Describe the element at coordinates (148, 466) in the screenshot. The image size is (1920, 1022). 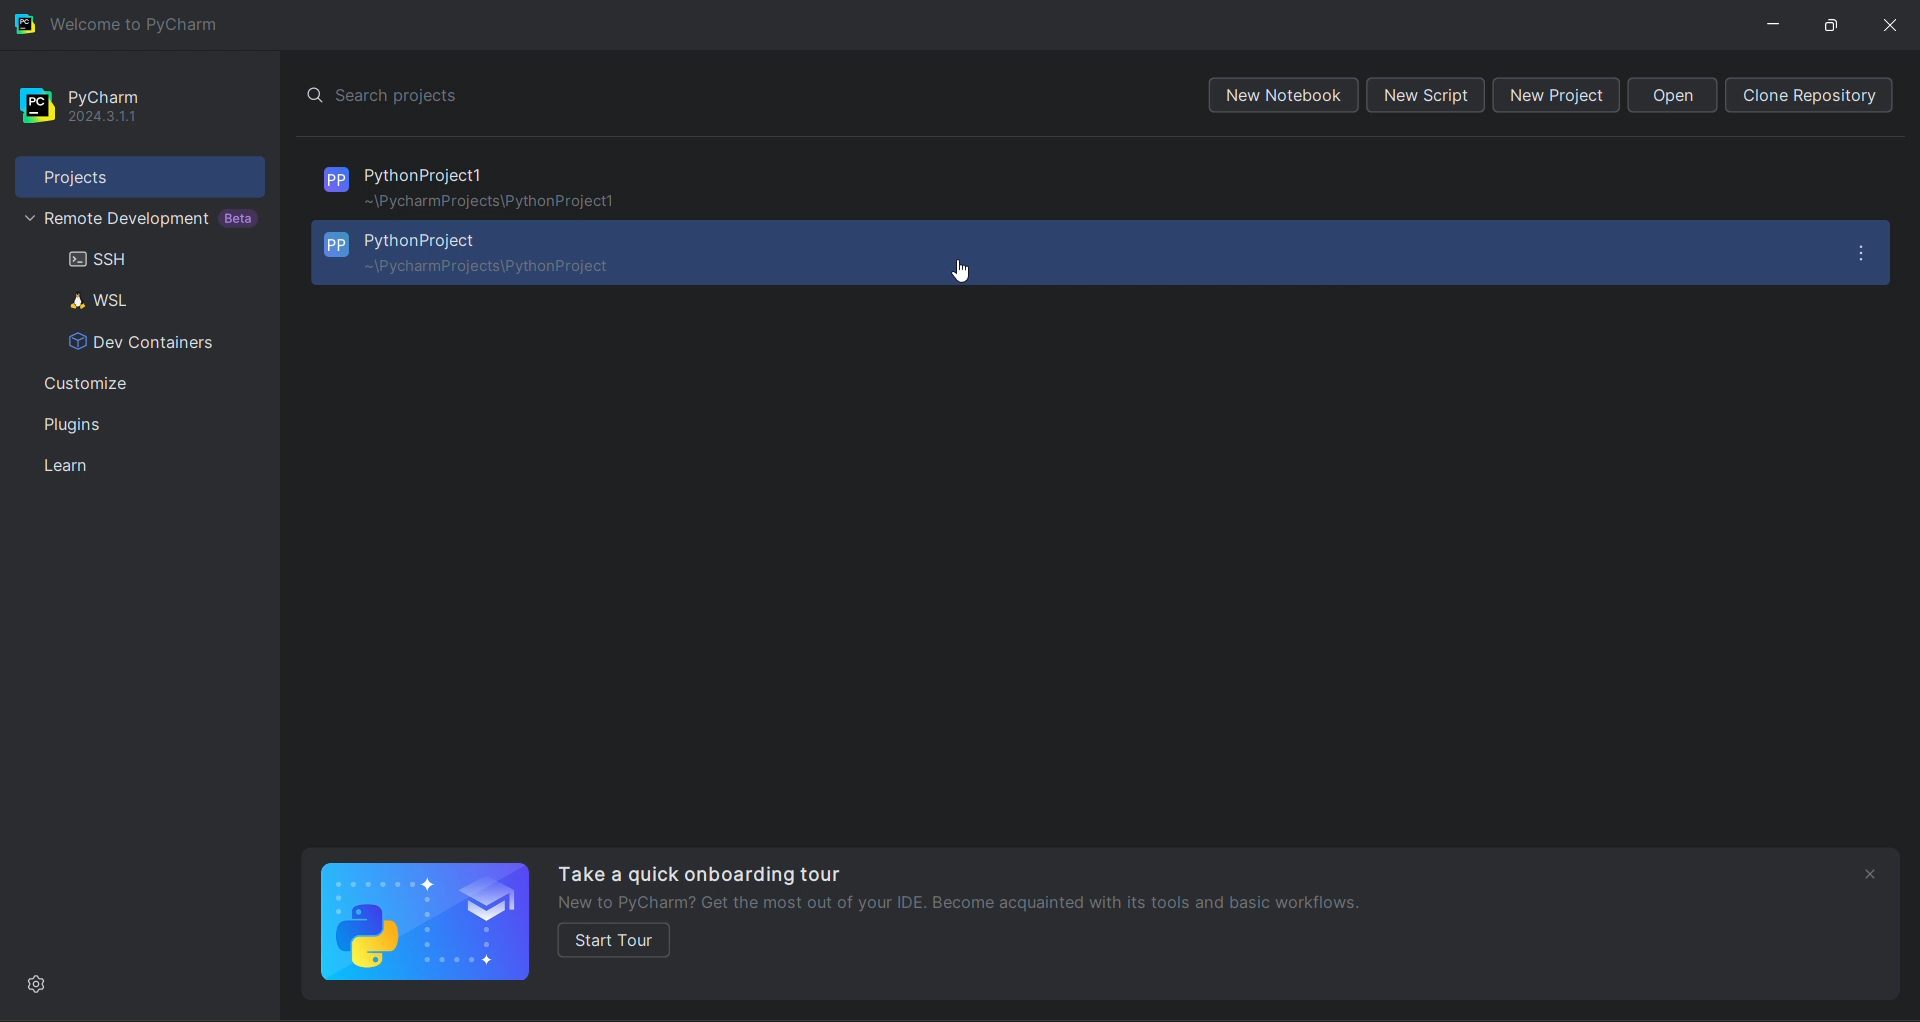
I see `learn` at that location.